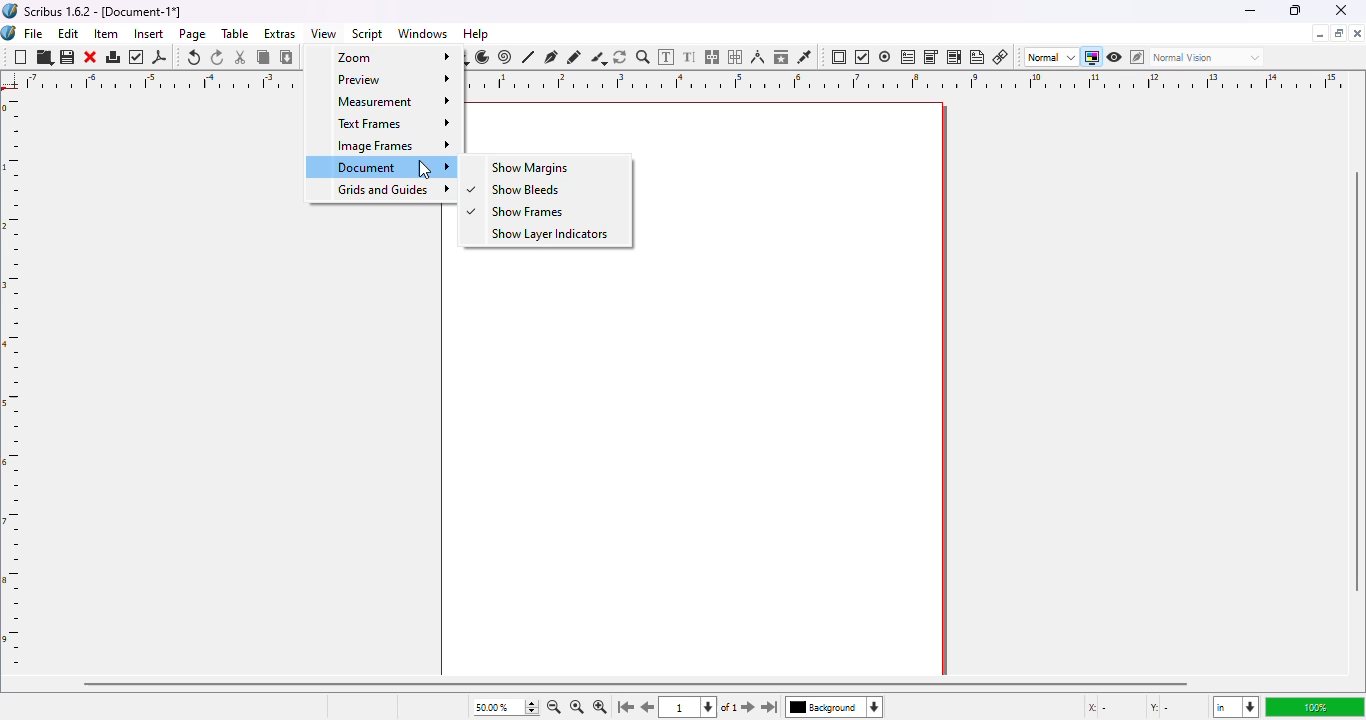  I want to click on table, so click(236, 34).